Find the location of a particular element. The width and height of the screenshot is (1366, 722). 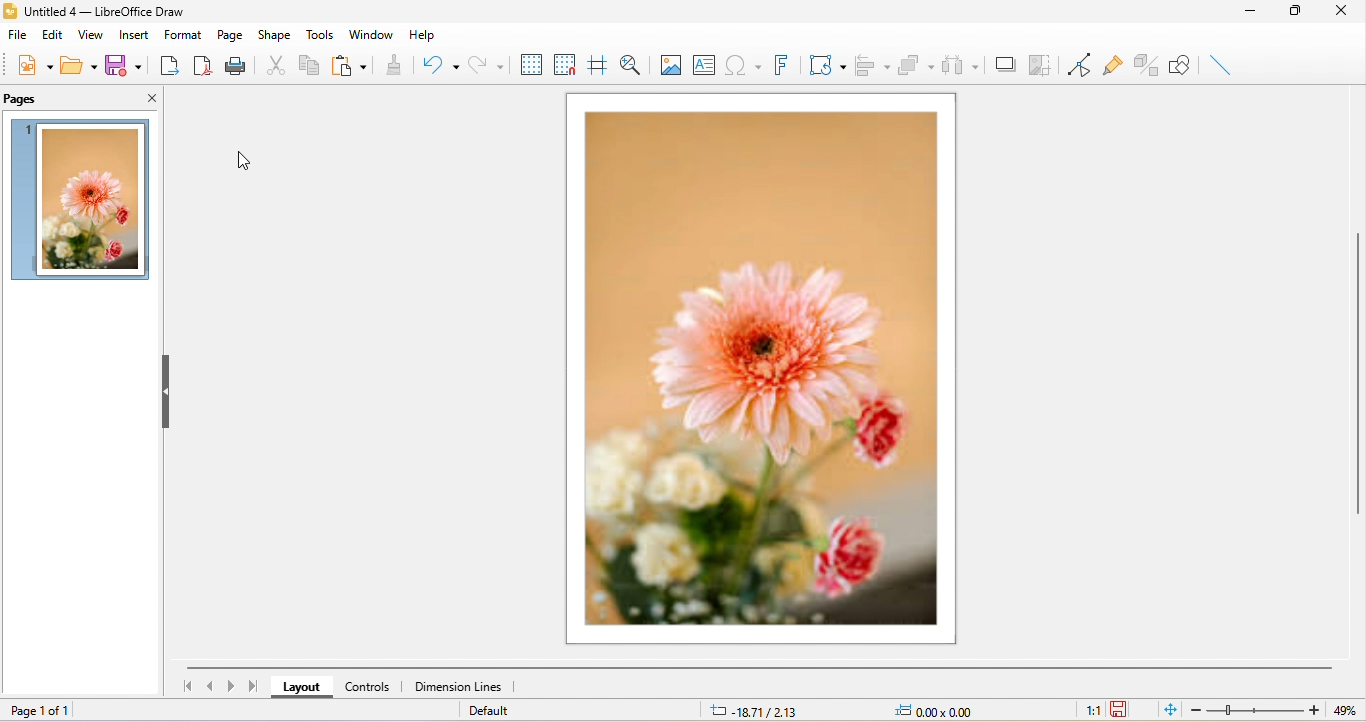

edit is located at coordinates (54, 35).